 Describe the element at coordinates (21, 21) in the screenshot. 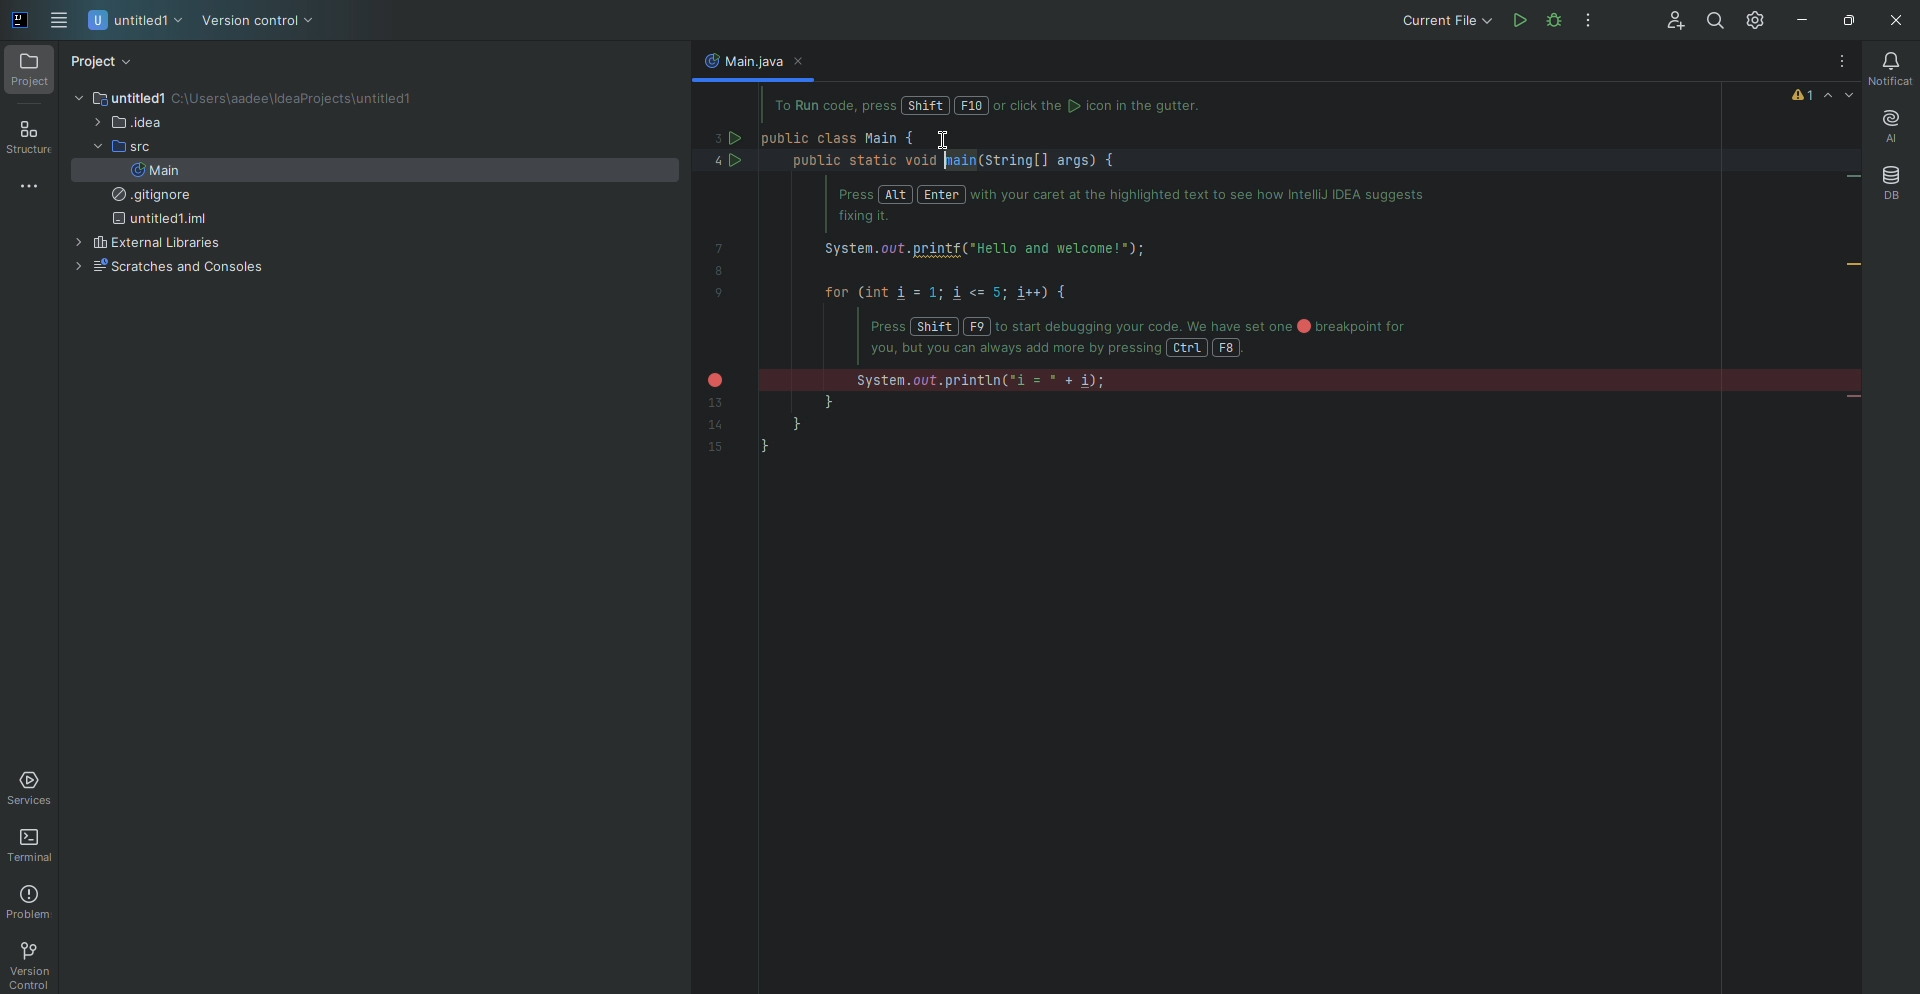

I see `IntelliJ` at that location.